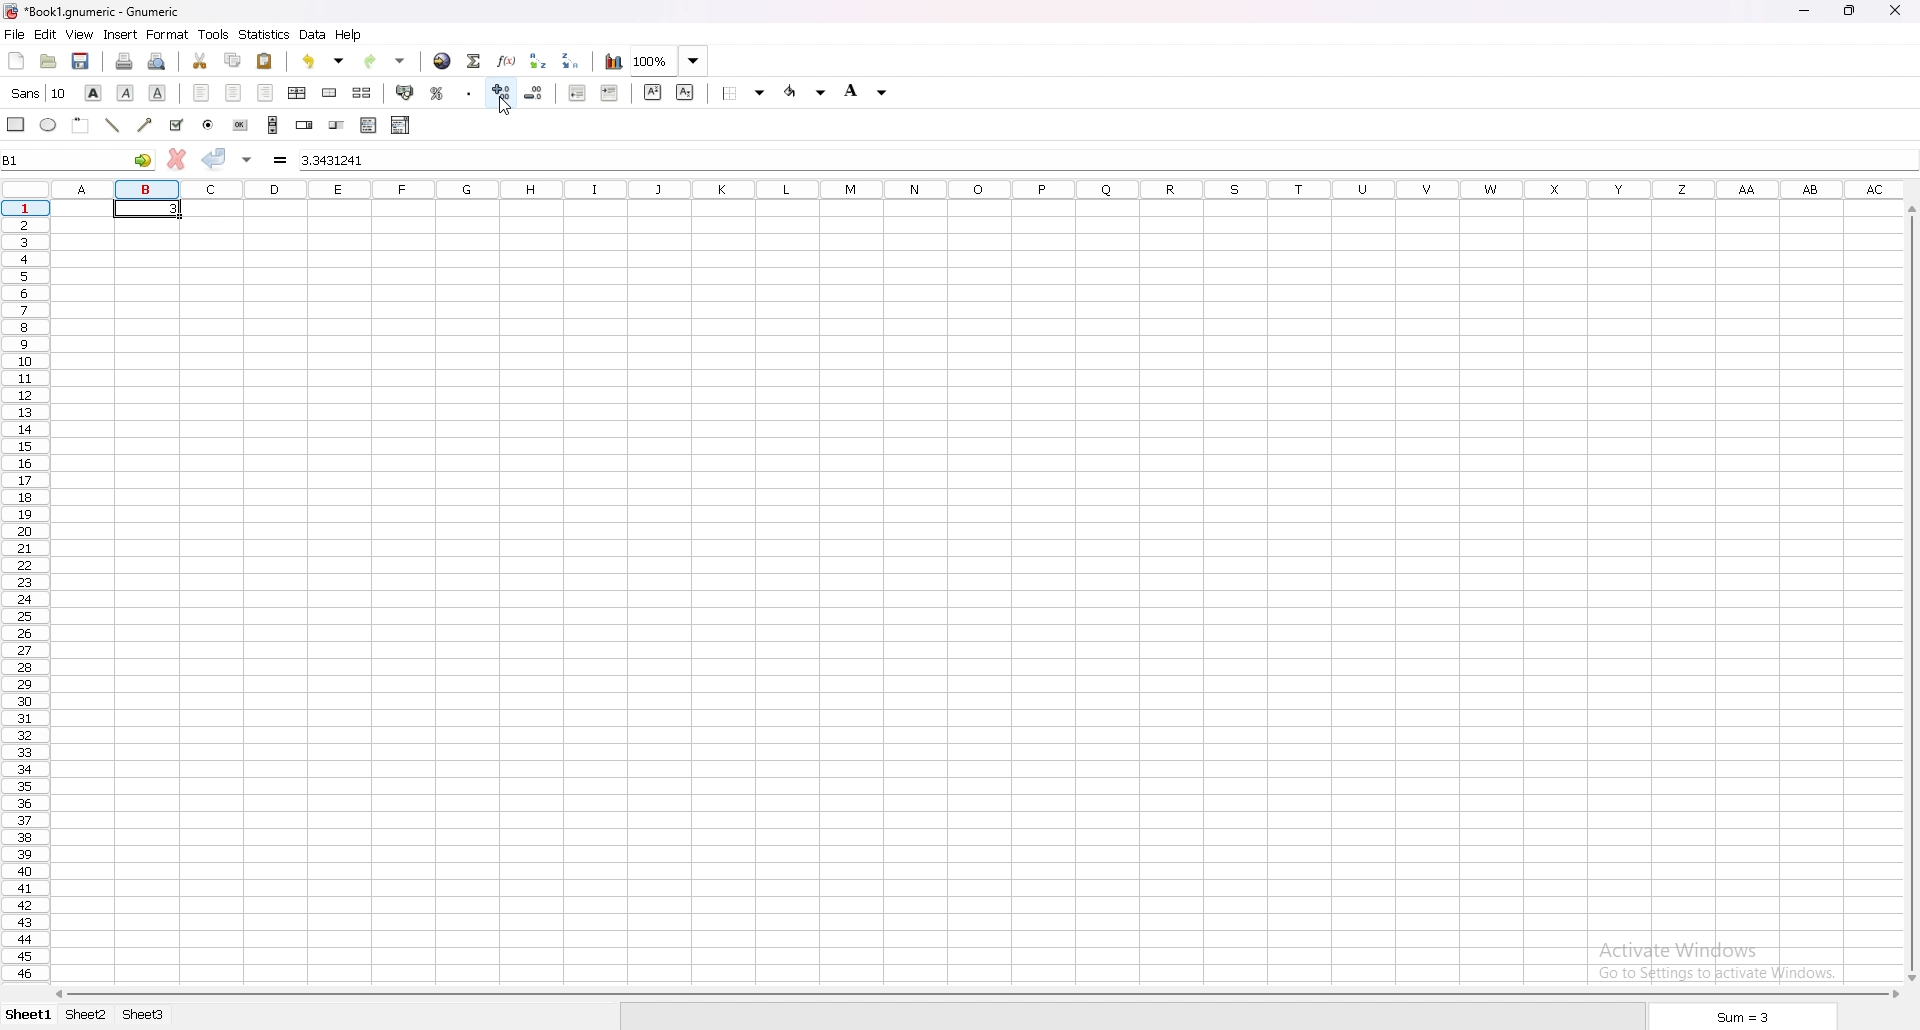 The height and width of the screenshot is (1030, 1920). Describe the element at coordinates (50, 61) in the screenshot. I see `open` at that location.